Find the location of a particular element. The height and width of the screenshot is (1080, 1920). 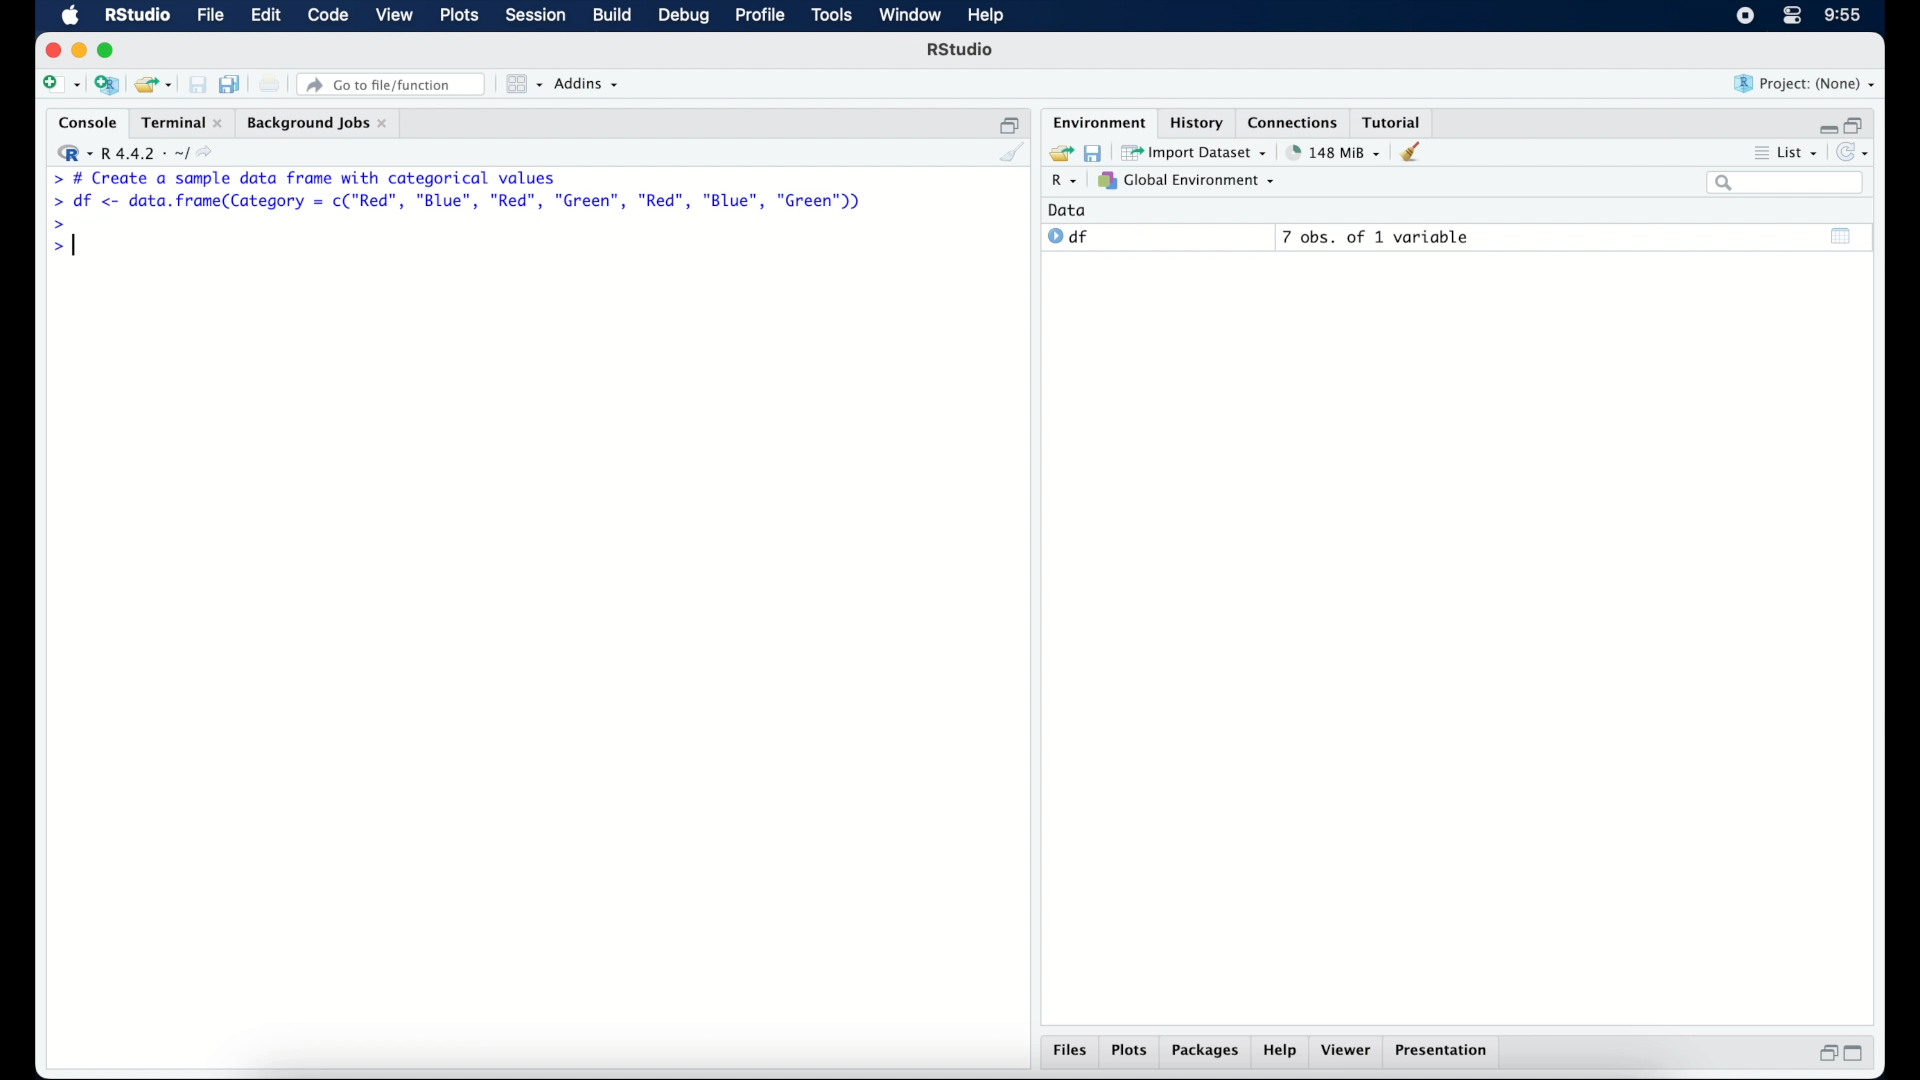

restore down is located at coordinates (1825, 1053).